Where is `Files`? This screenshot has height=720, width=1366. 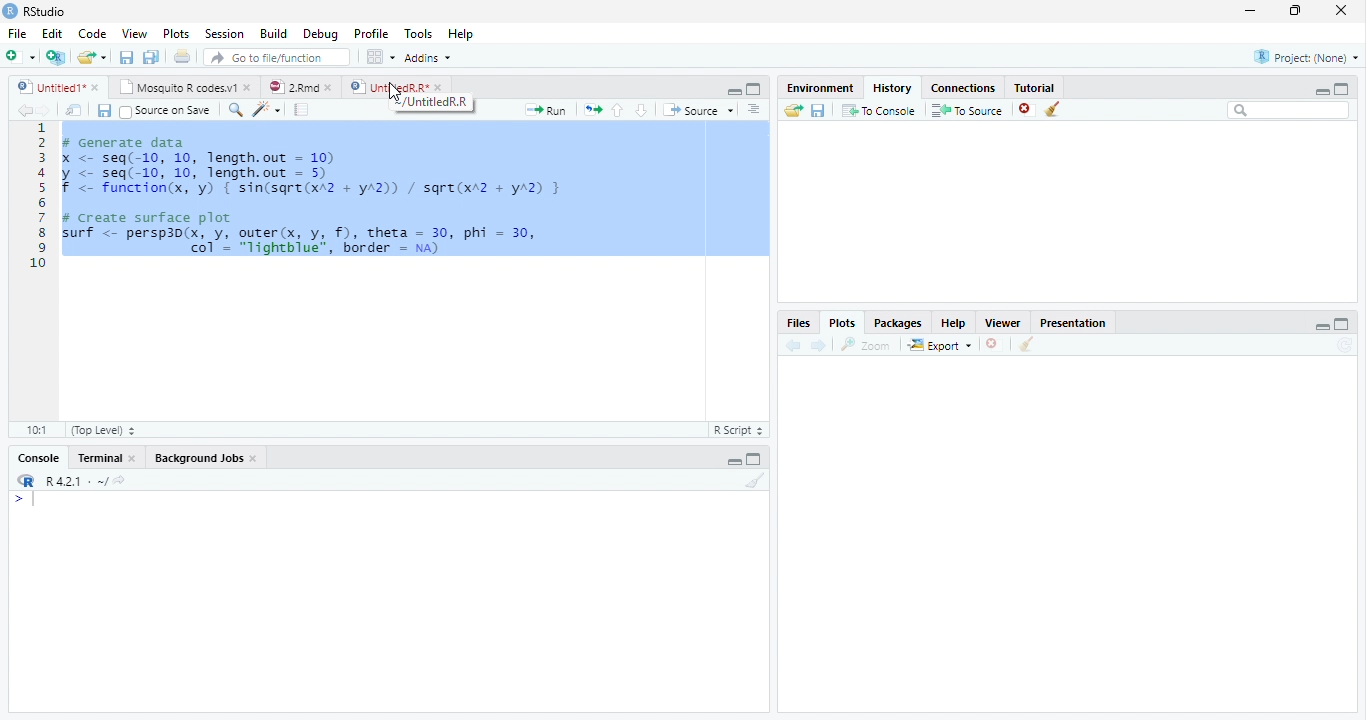 Files is located at coordinates (800, 322).